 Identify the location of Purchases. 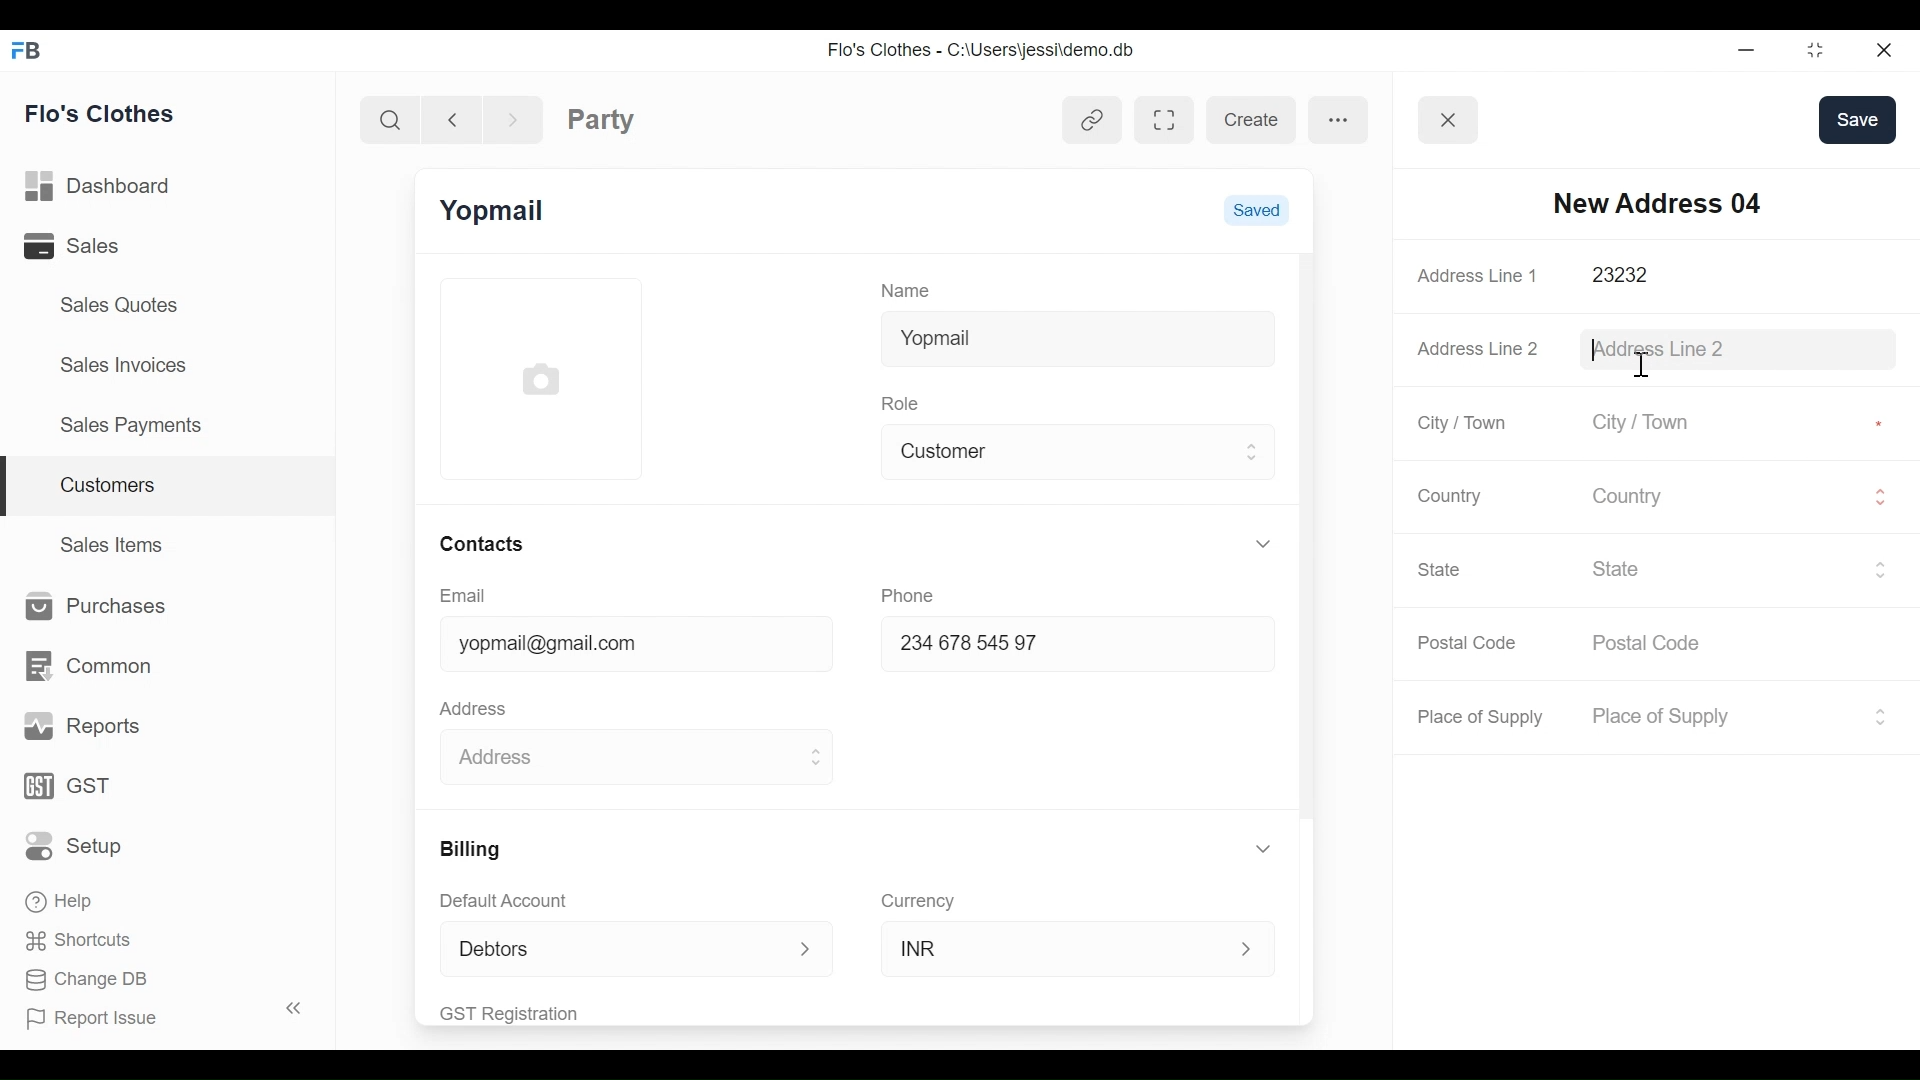
(90, 607).